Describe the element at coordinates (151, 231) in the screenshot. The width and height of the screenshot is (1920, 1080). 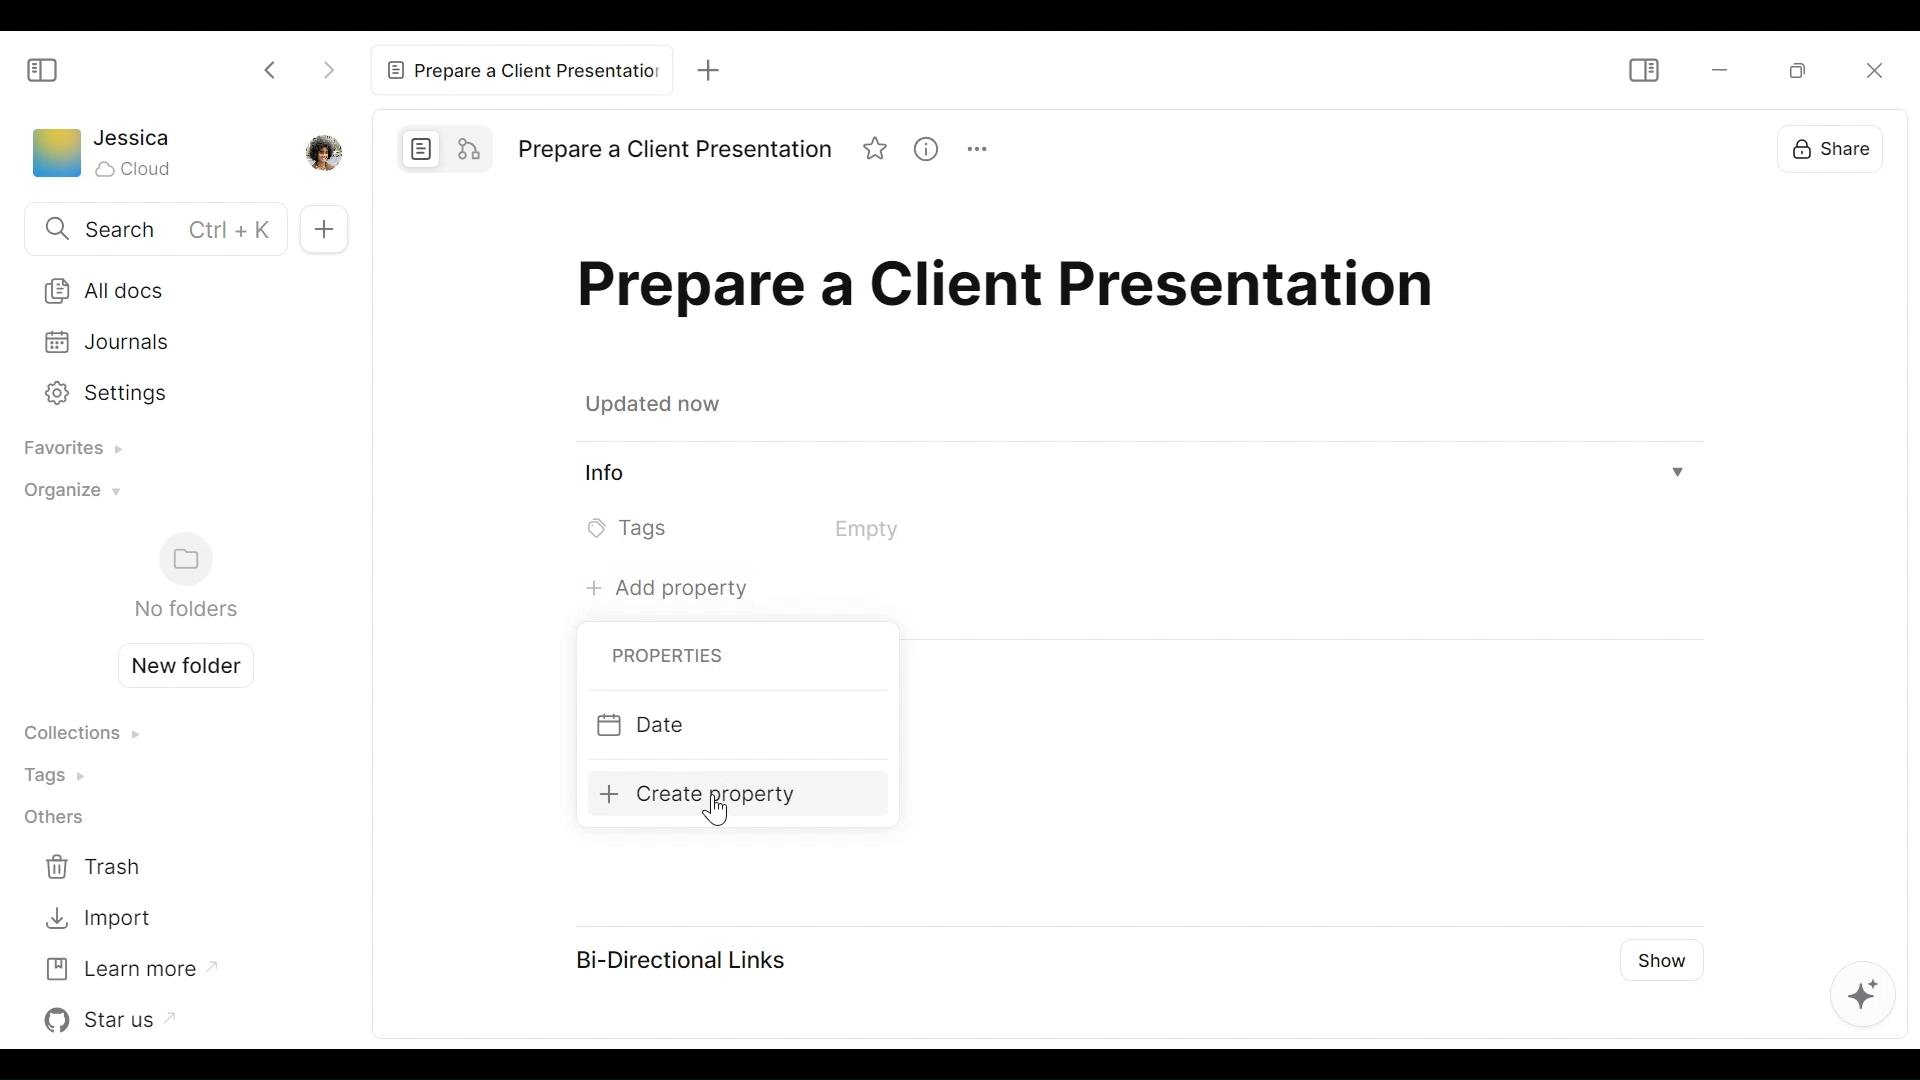
I see `Search` at that location.